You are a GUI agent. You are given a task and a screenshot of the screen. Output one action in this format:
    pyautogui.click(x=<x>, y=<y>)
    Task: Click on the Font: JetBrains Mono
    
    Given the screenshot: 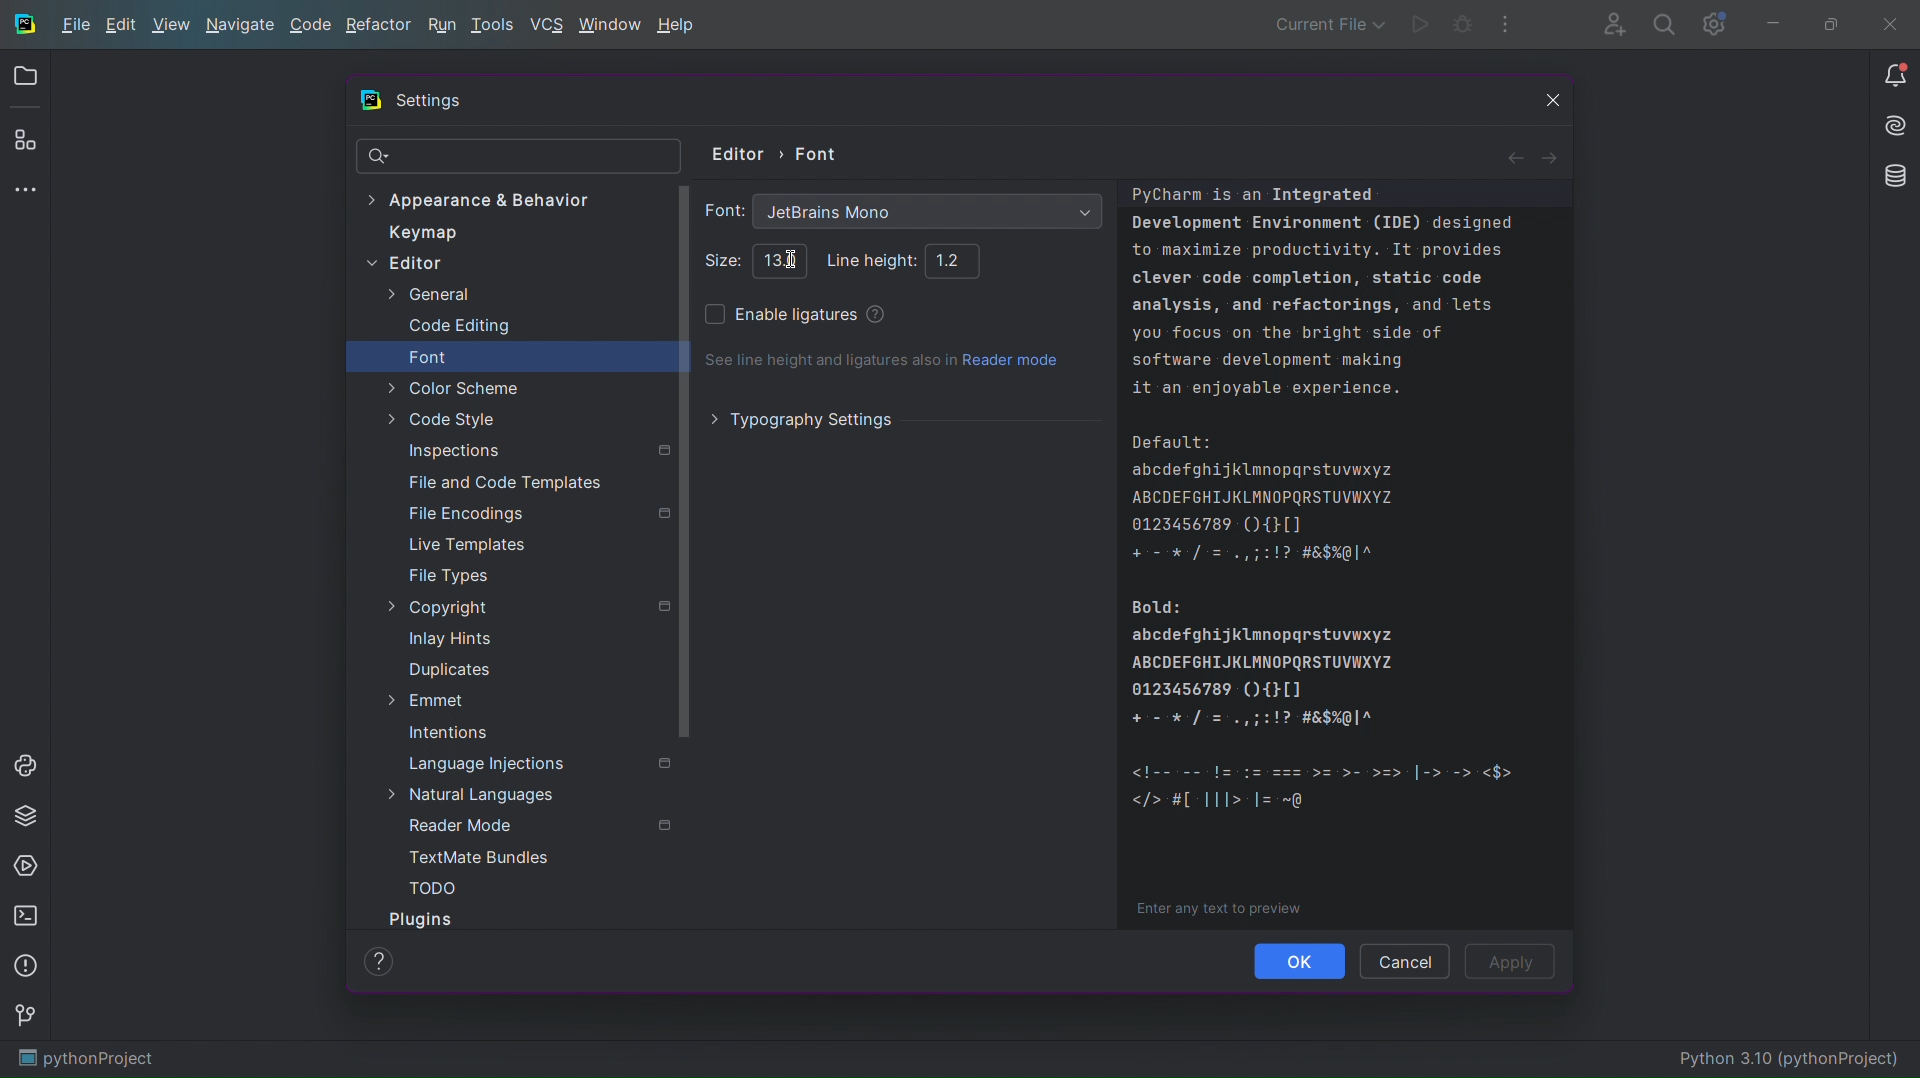 What is the action you would take?
    pyautogui.click(x=929, y=213)
    